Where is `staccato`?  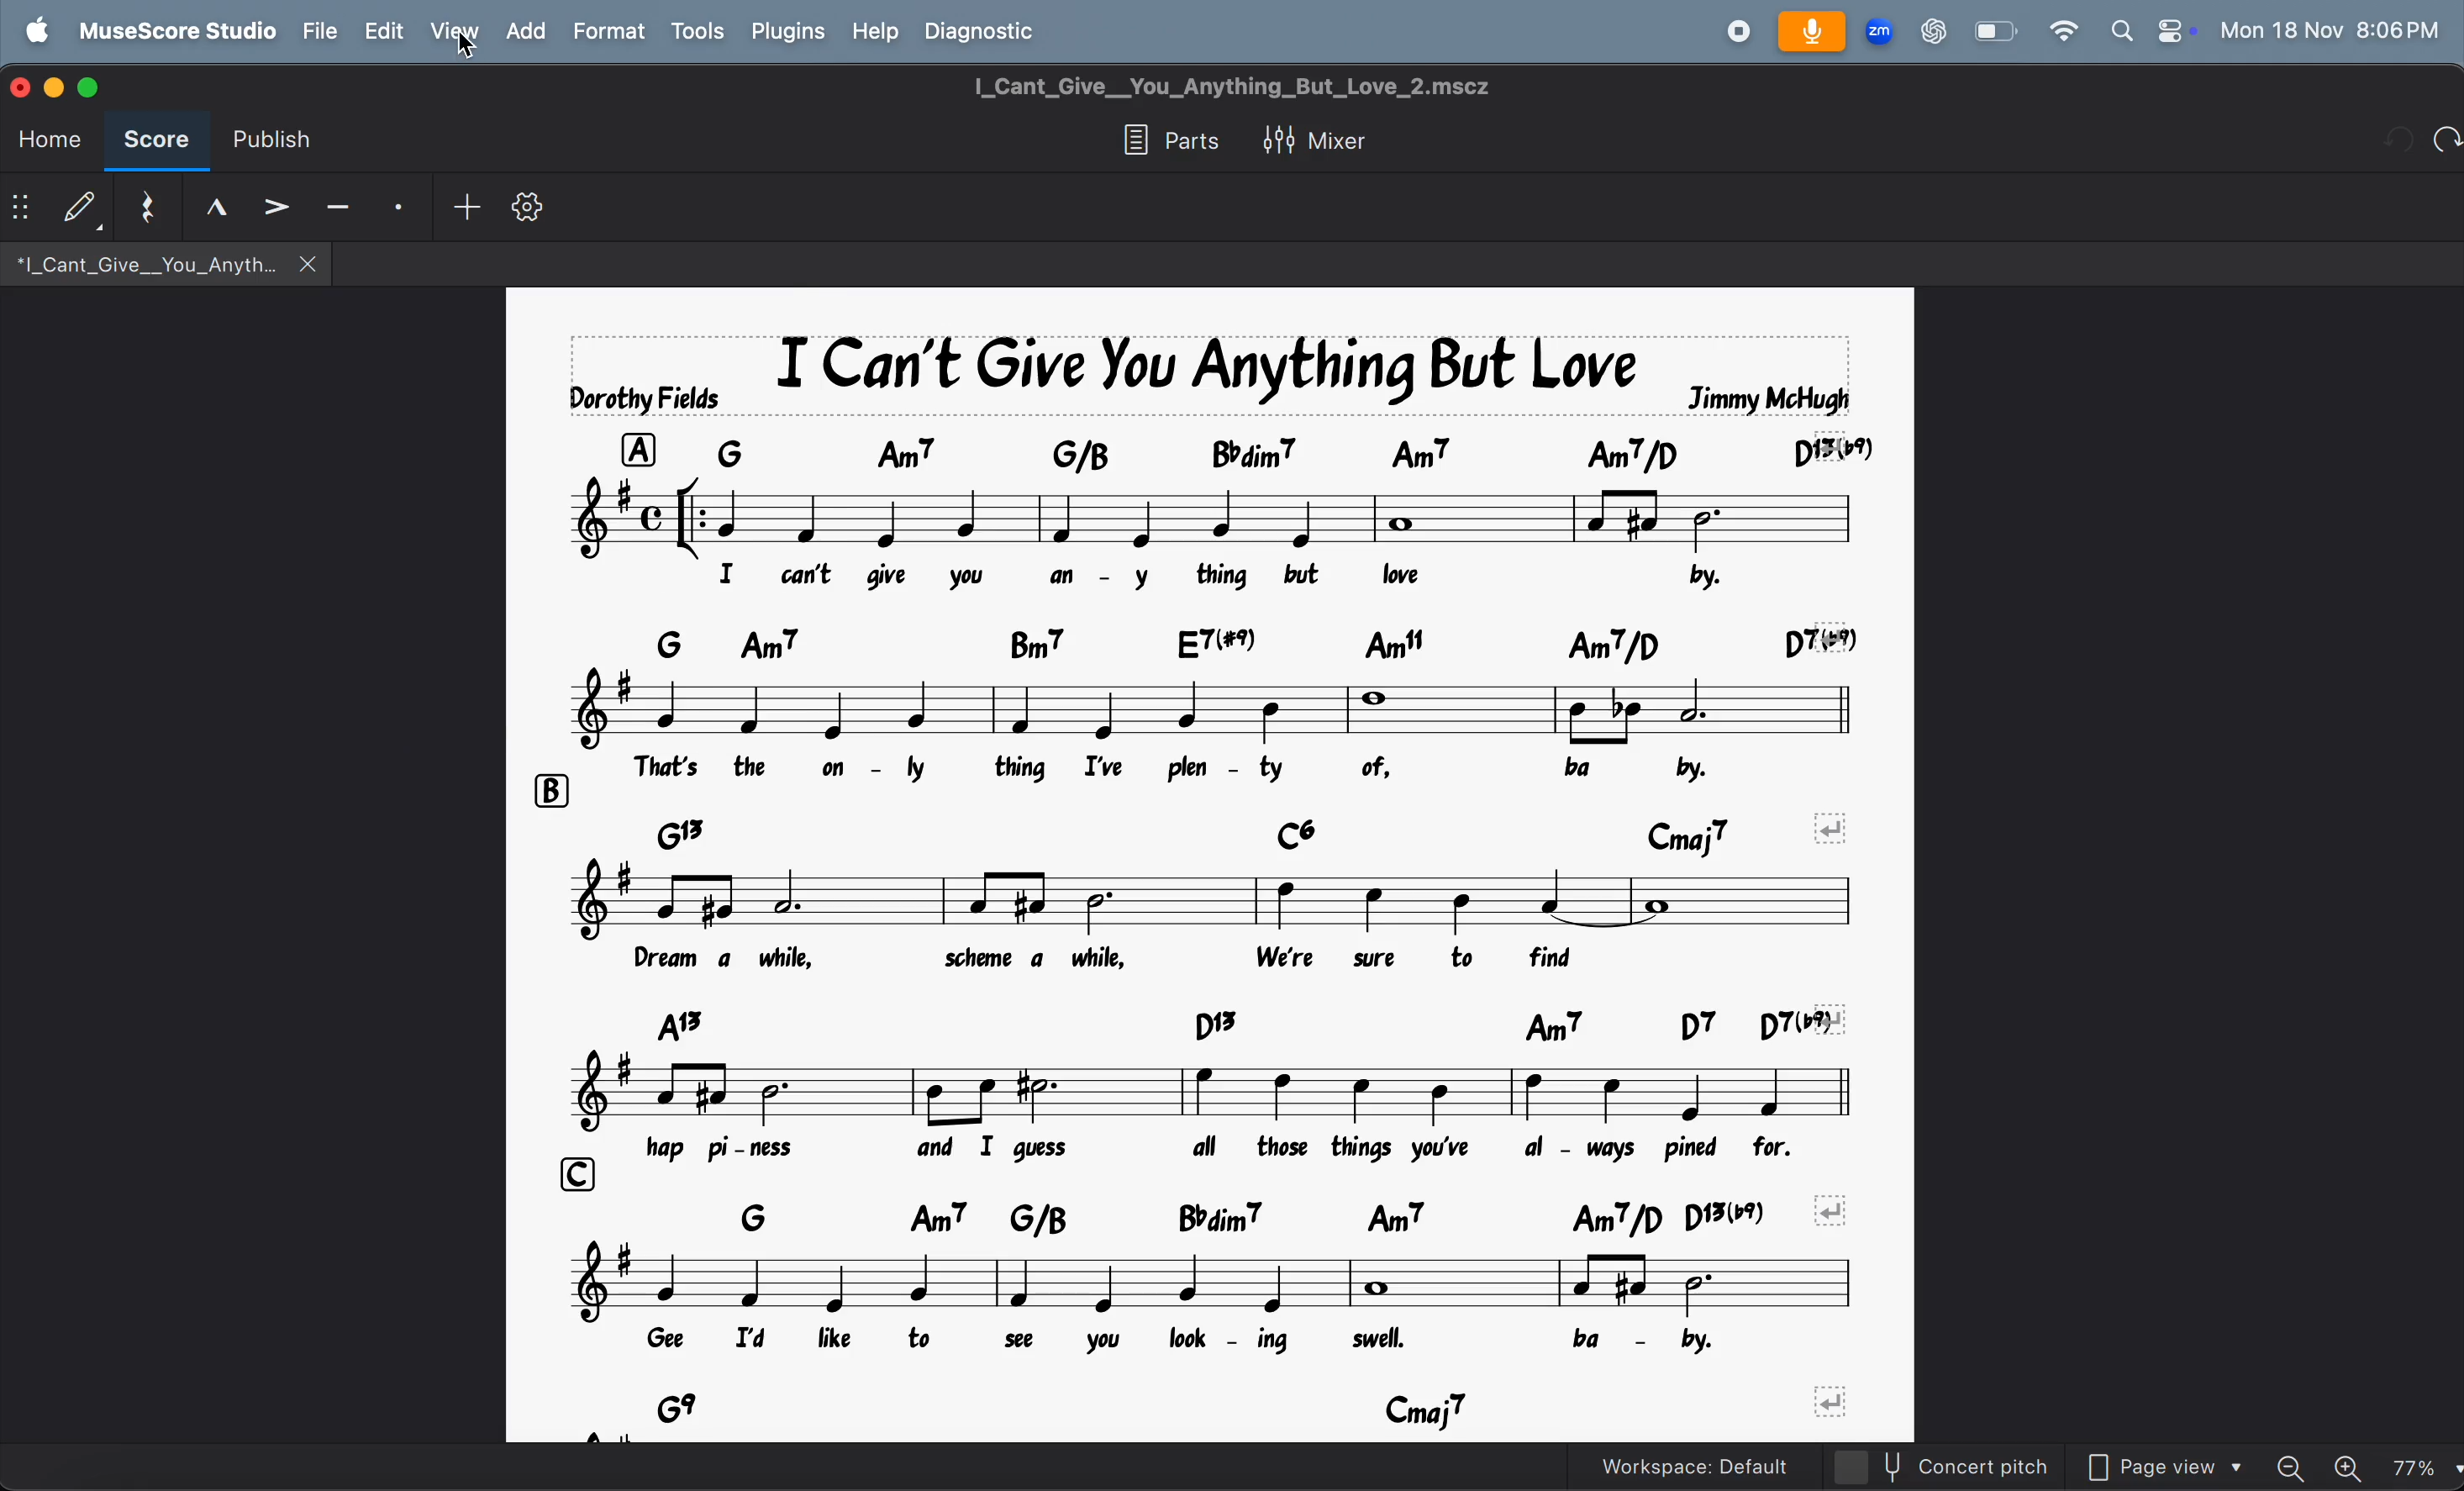
staccato is located at coordinates (395, 208).